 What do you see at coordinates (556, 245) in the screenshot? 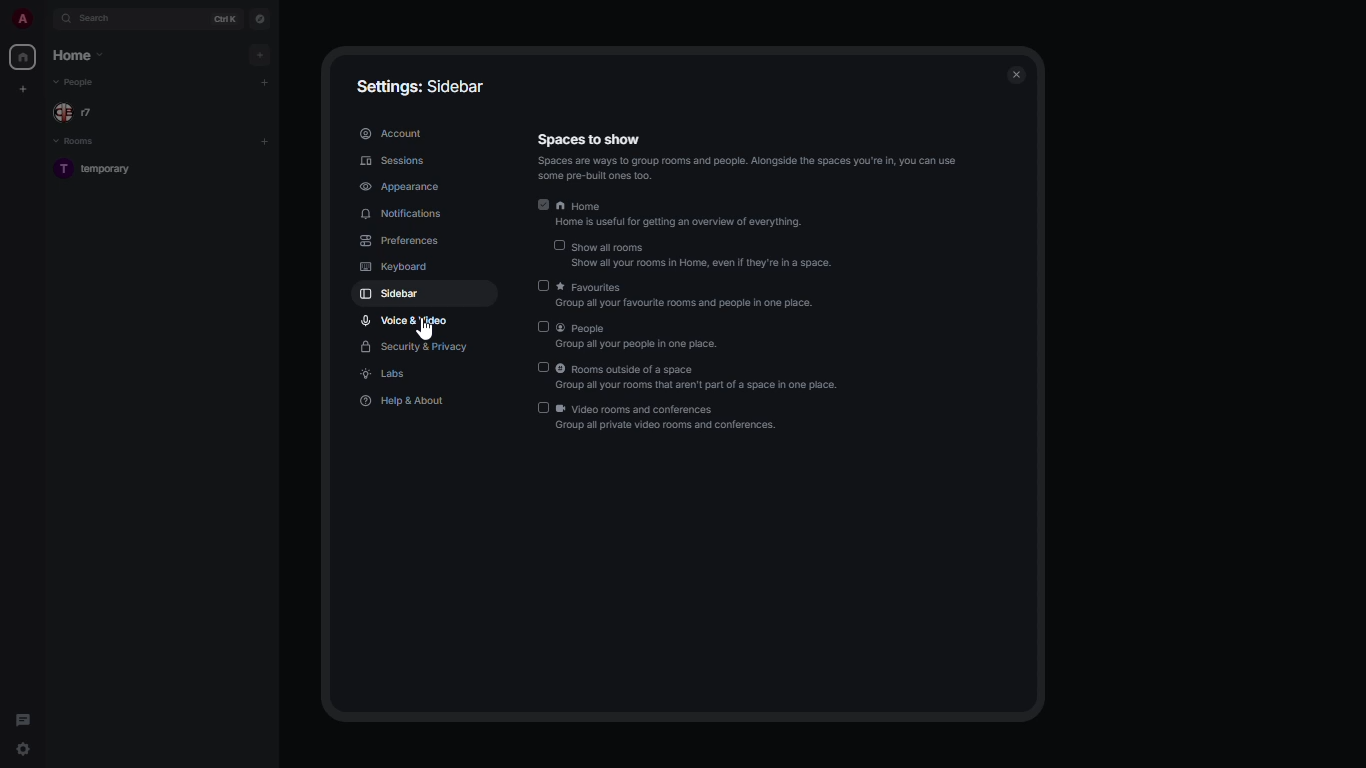
I see `` at bounding box center [556, 245].